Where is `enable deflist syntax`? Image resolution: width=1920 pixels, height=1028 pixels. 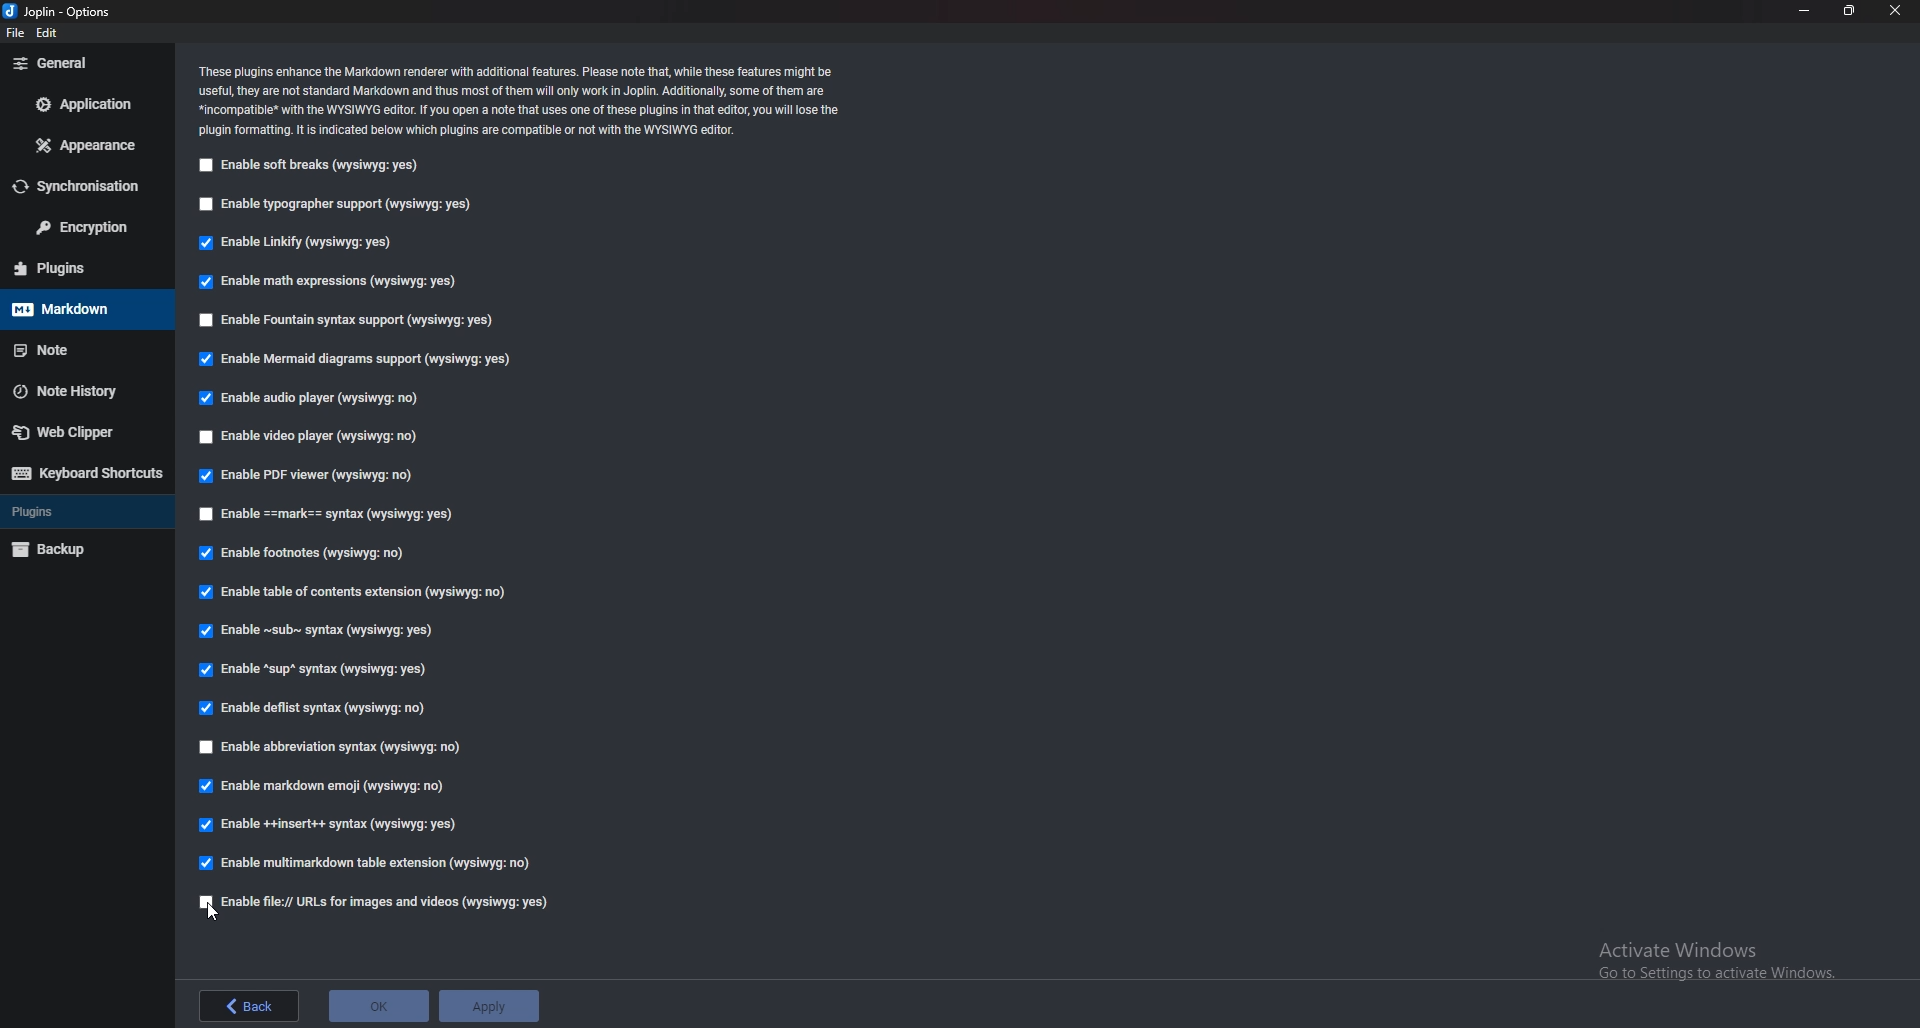
enable deflist syntax is located at coordinates (315, 709).